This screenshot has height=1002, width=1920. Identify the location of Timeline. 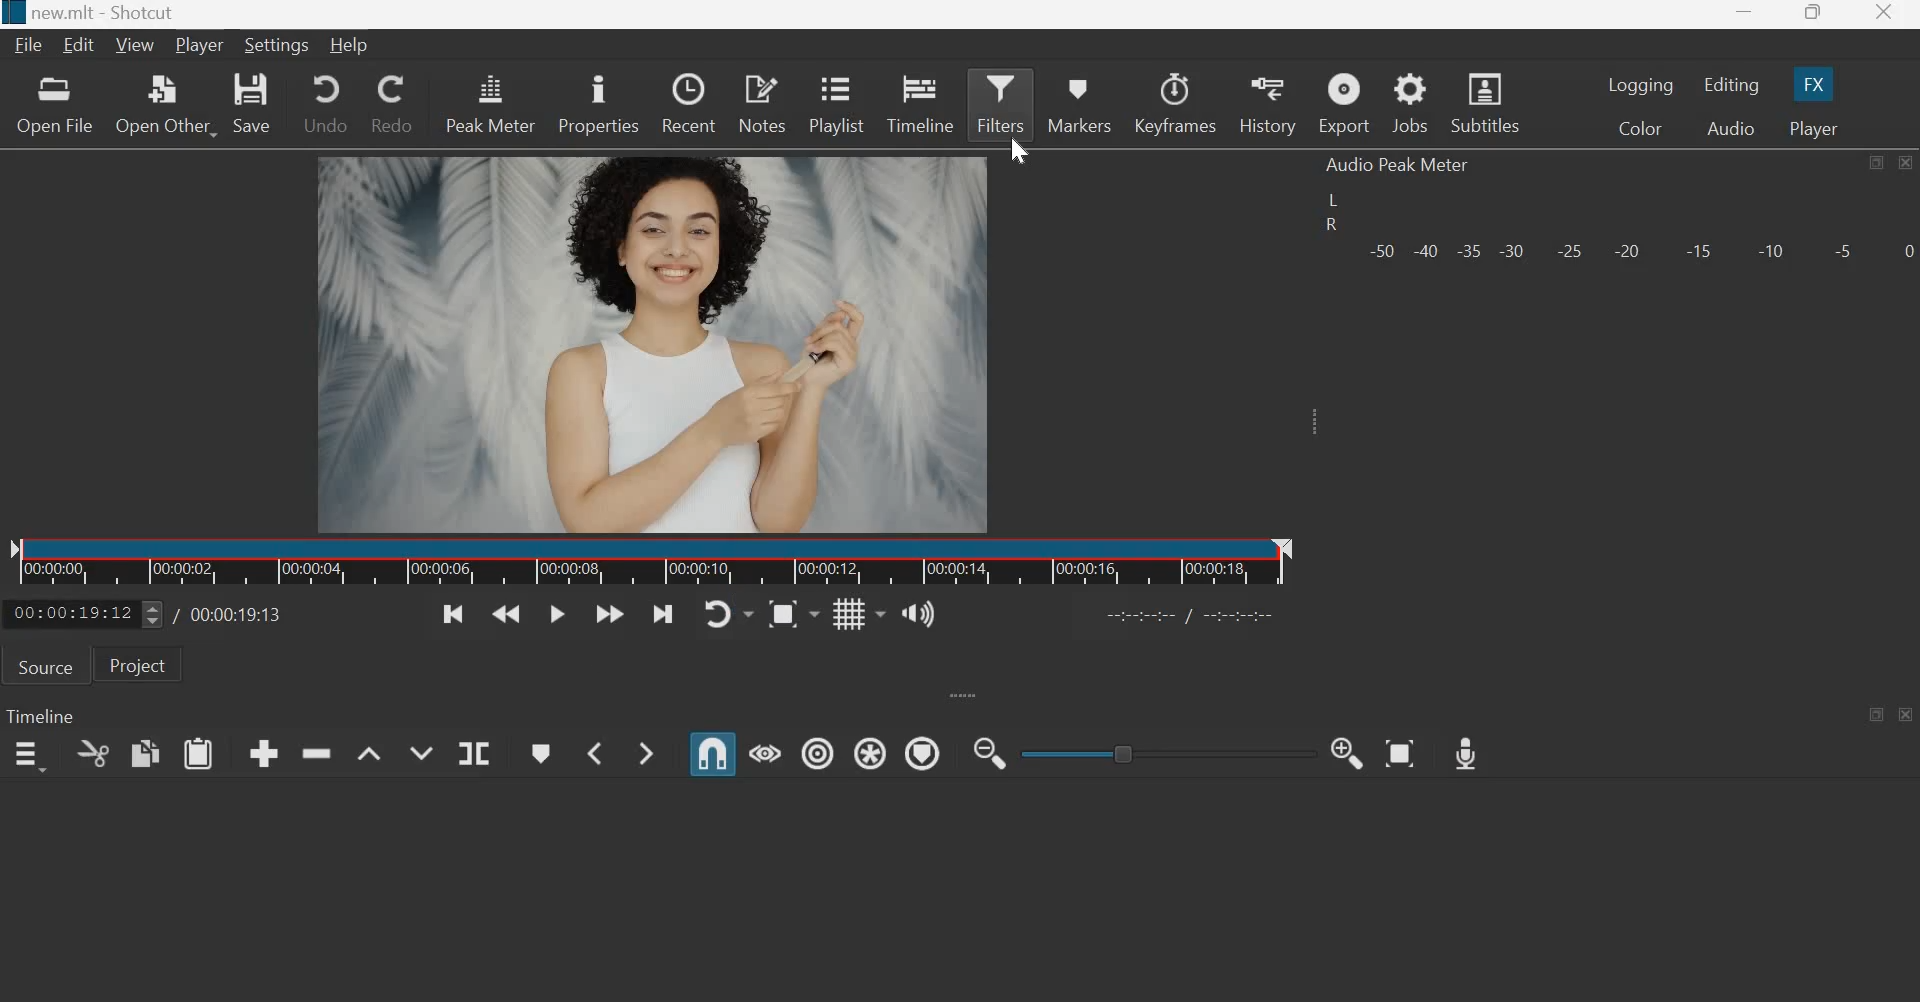
(41, 715).